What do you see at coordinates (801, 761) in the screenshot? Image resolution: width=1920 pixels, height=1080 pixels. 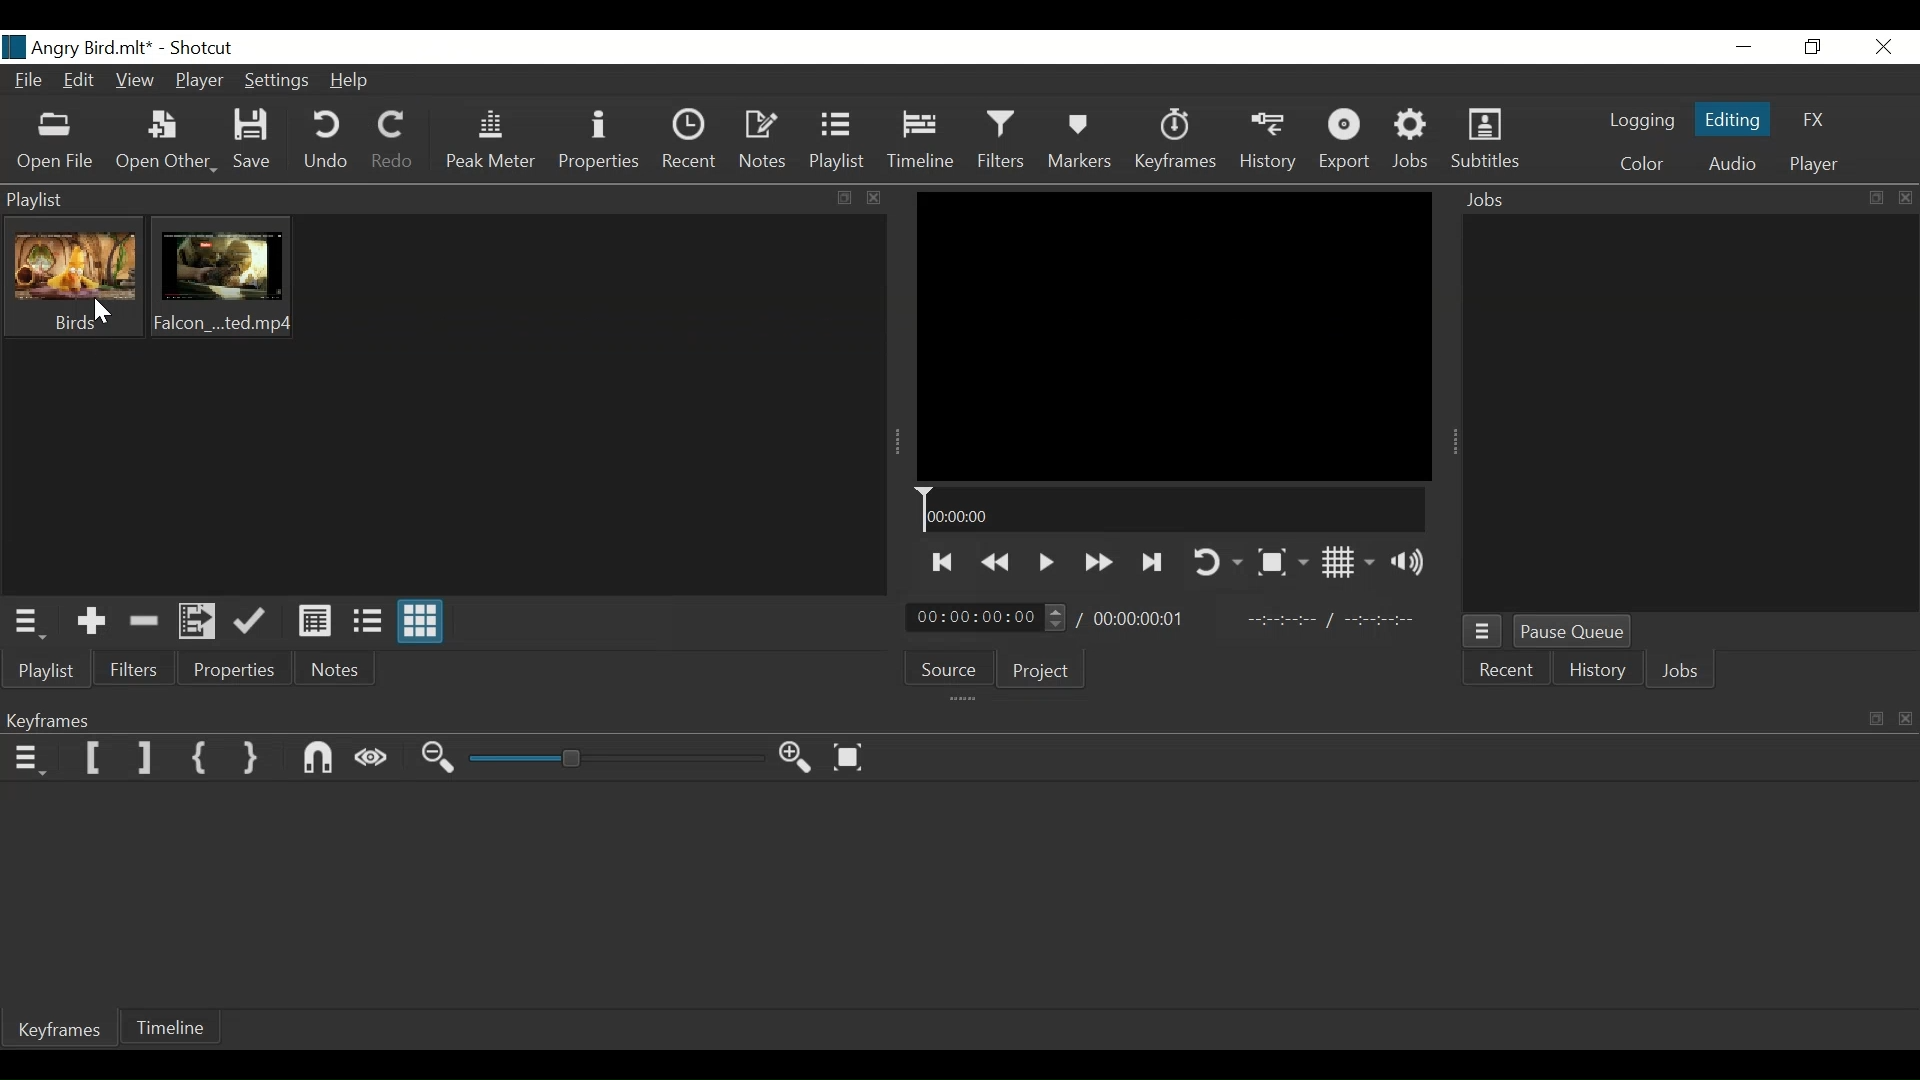 I see `Zoom keyframe in` at bounding box center [801, 761].